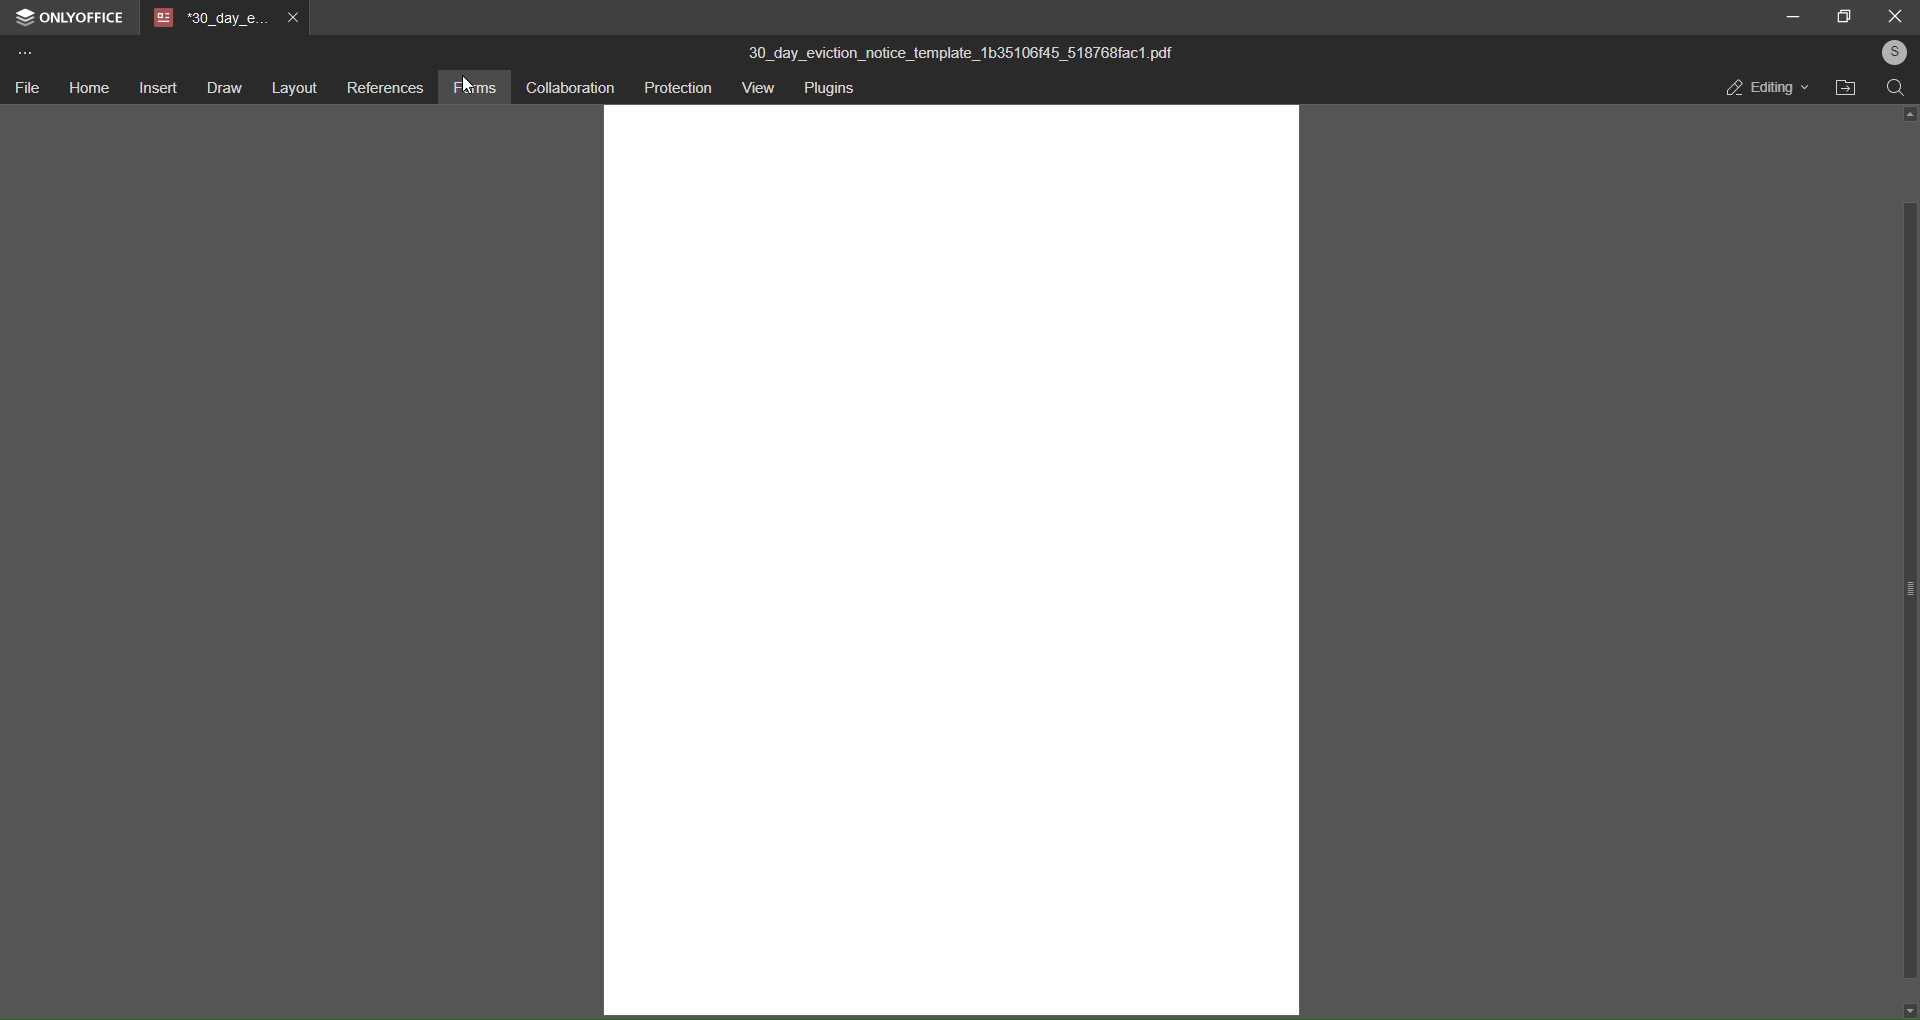 This screenshot has height=1020, width=1920. I want to click on scroll bar, so click(1908, 568).